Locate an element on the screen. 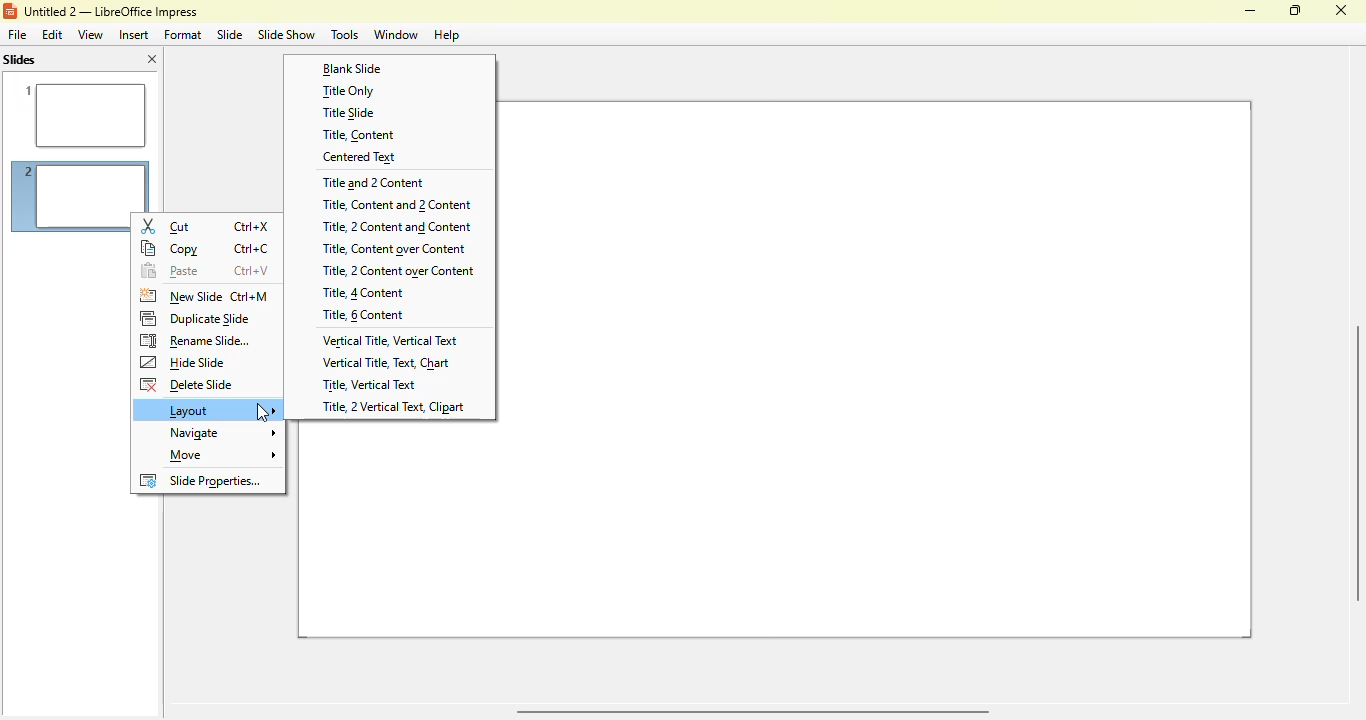 The height and width of the screenshot is (720, 1366). layout is located at coordinates (204, 410).